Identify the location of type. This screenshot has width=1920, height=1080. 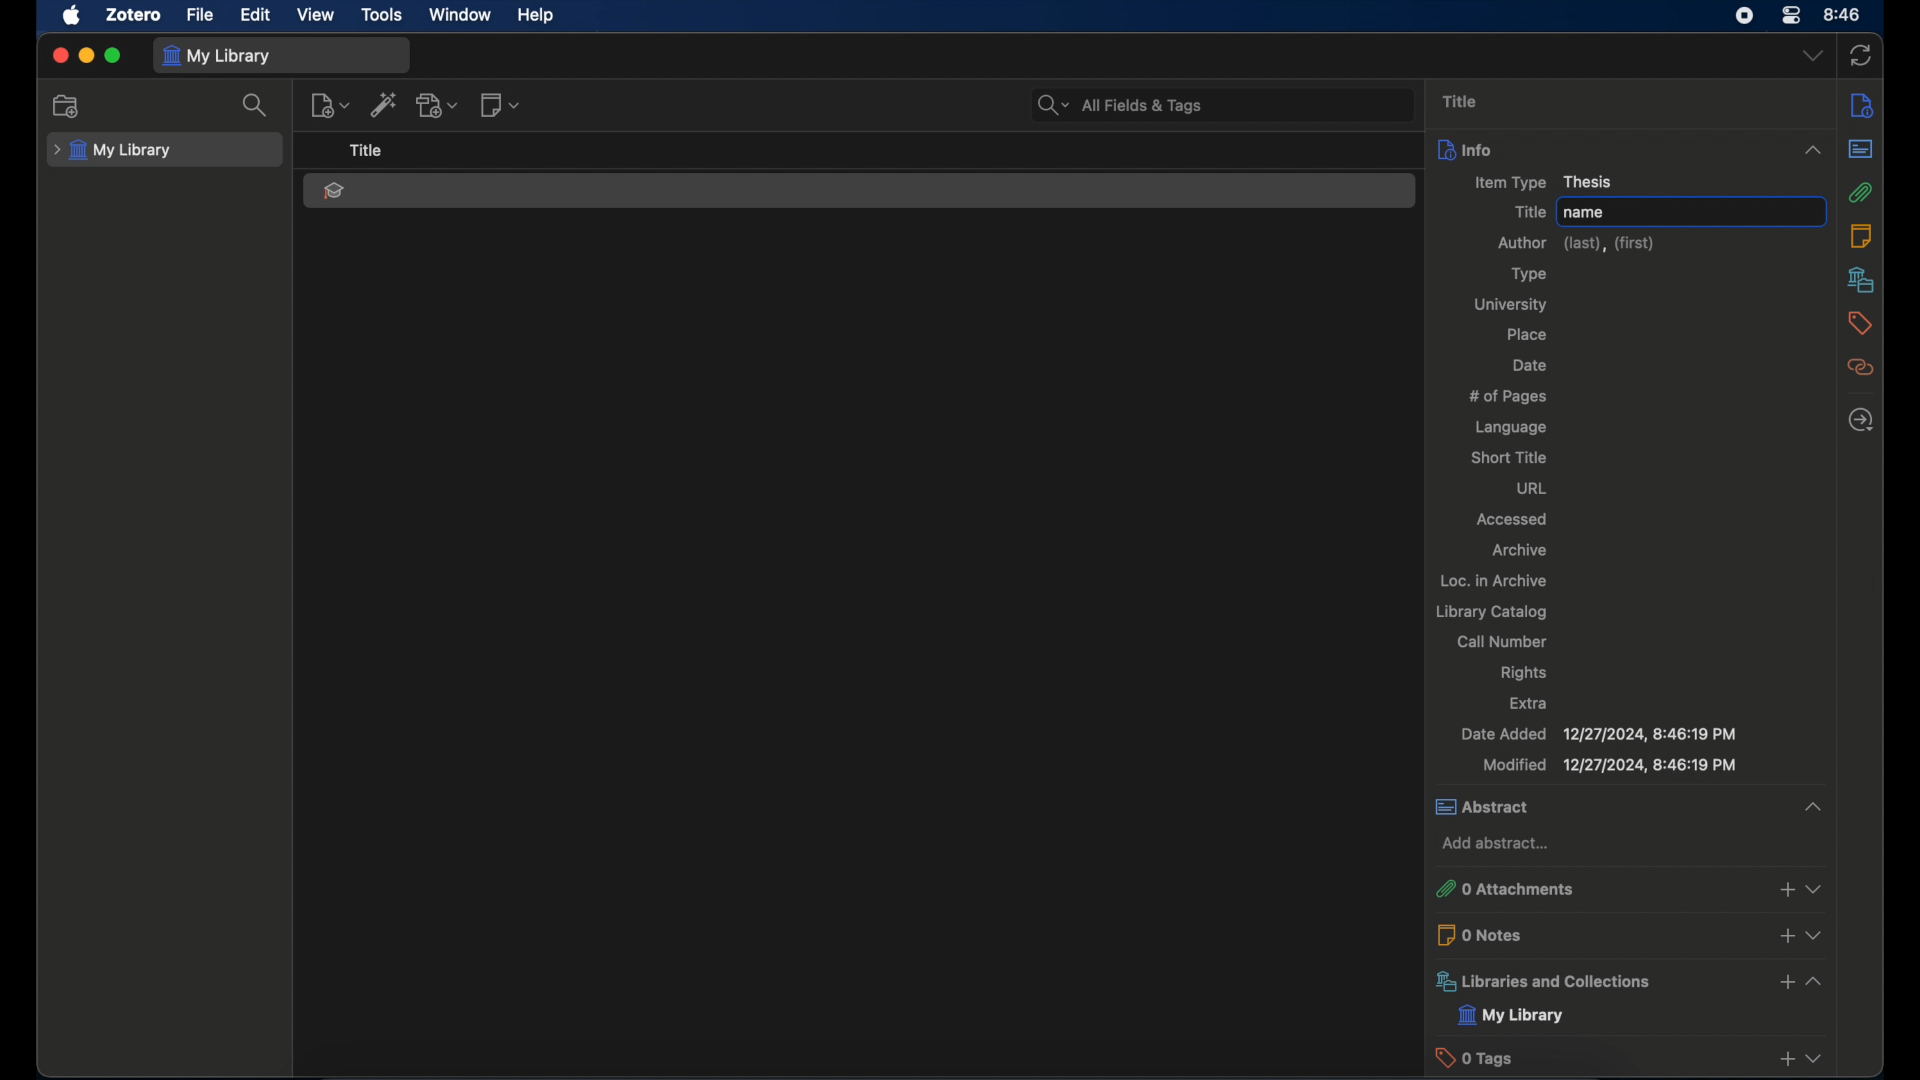
(1526, 276).